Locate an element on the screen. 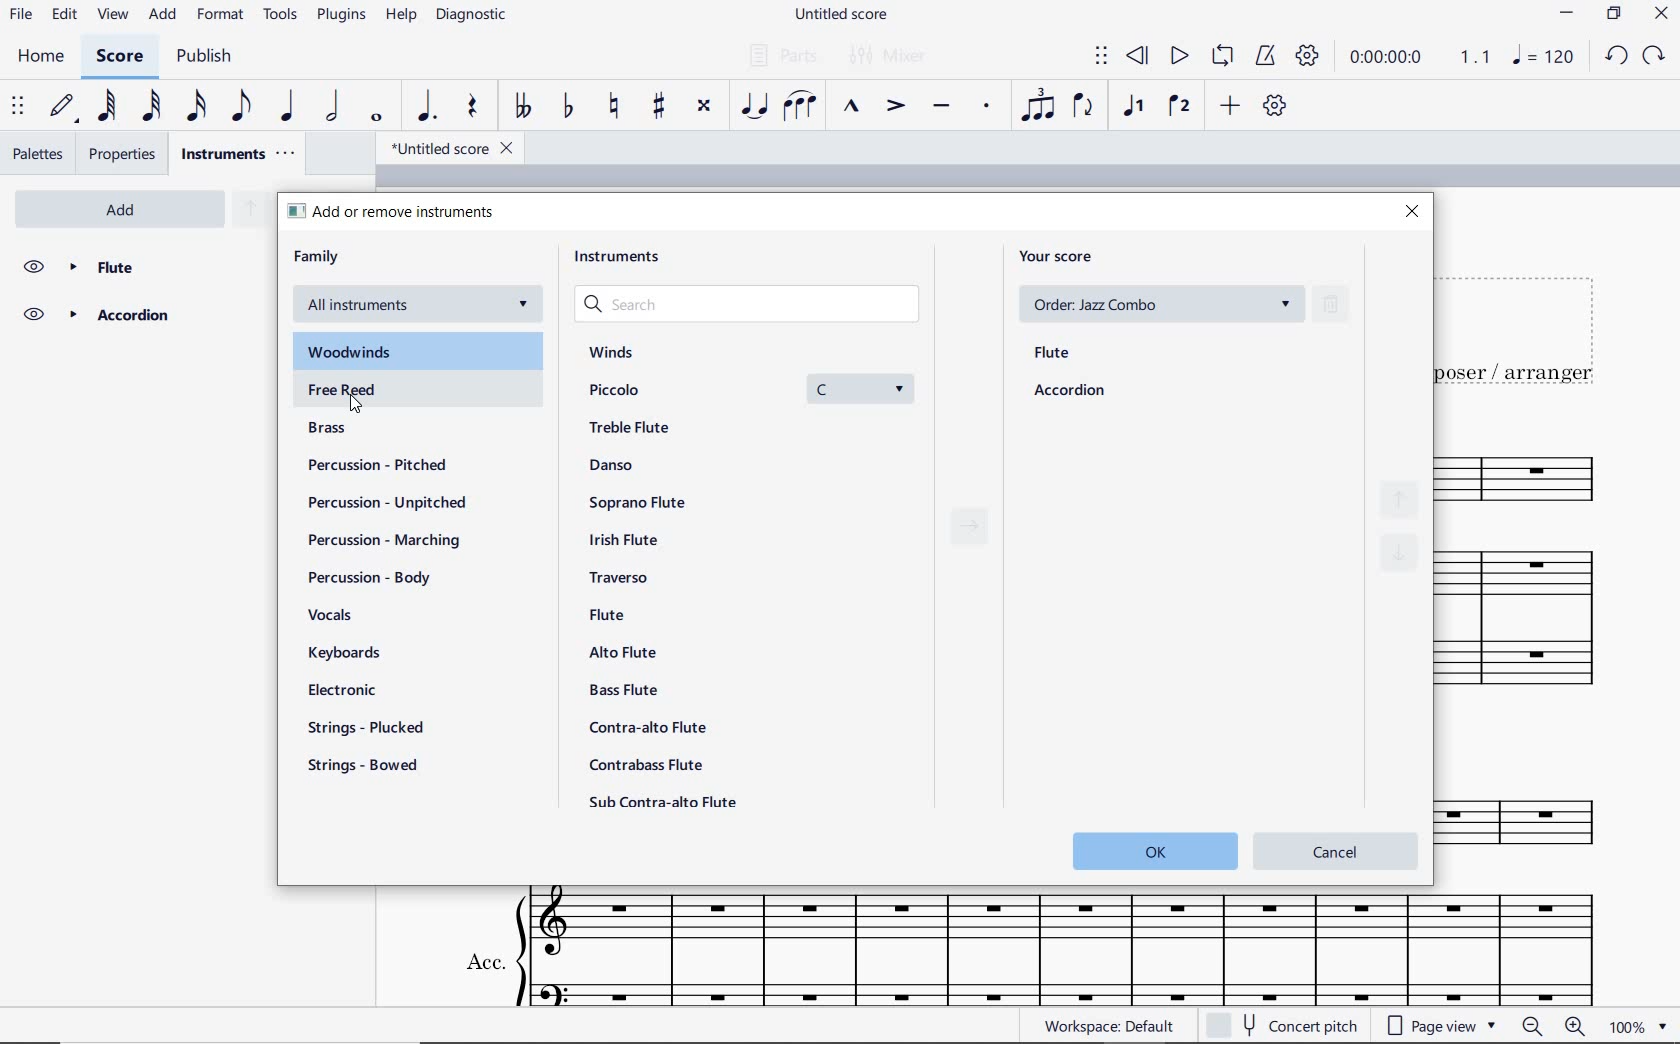  brass is located at coordinates (325, 431).